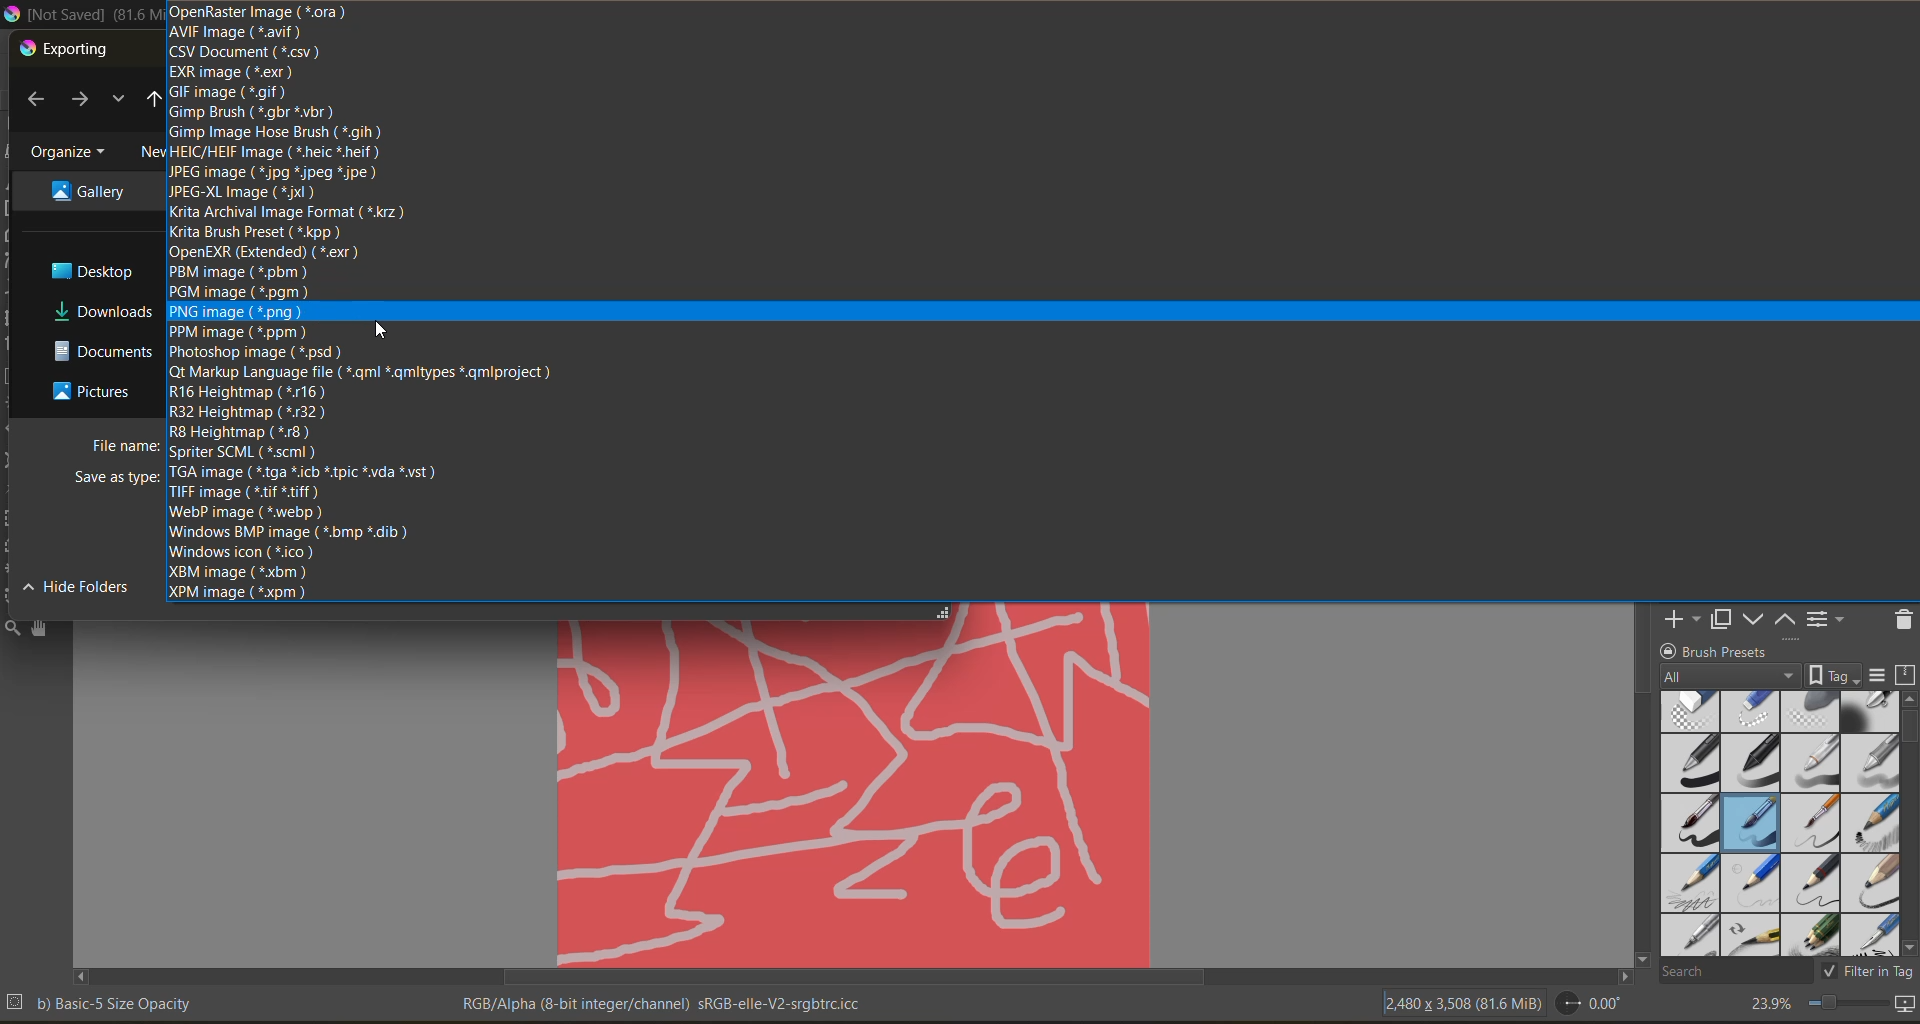  What do you see at coordinates (1908, 823) in the screenshot?
I see `vertical scroll bar` at bounding box center [1908, 823].